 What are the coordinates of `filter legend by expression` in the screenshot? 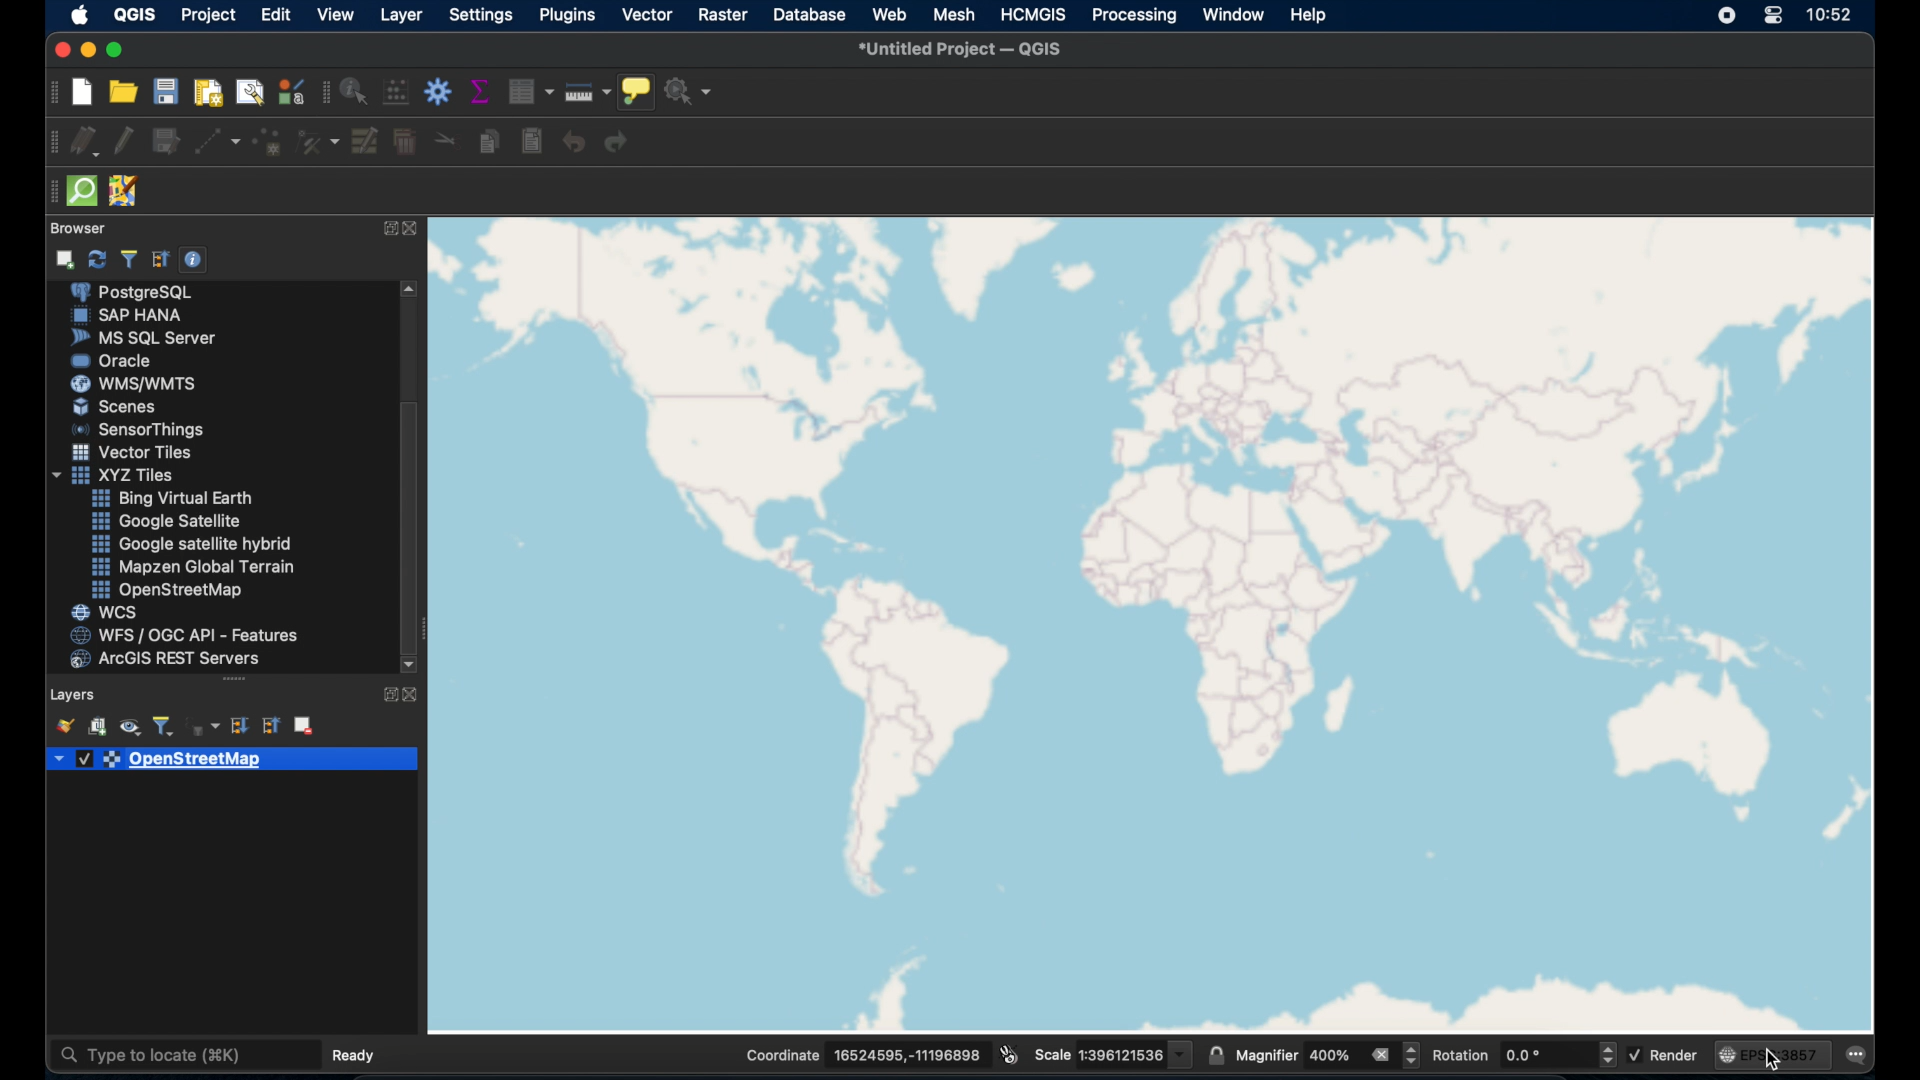 It's located at (206, 726).